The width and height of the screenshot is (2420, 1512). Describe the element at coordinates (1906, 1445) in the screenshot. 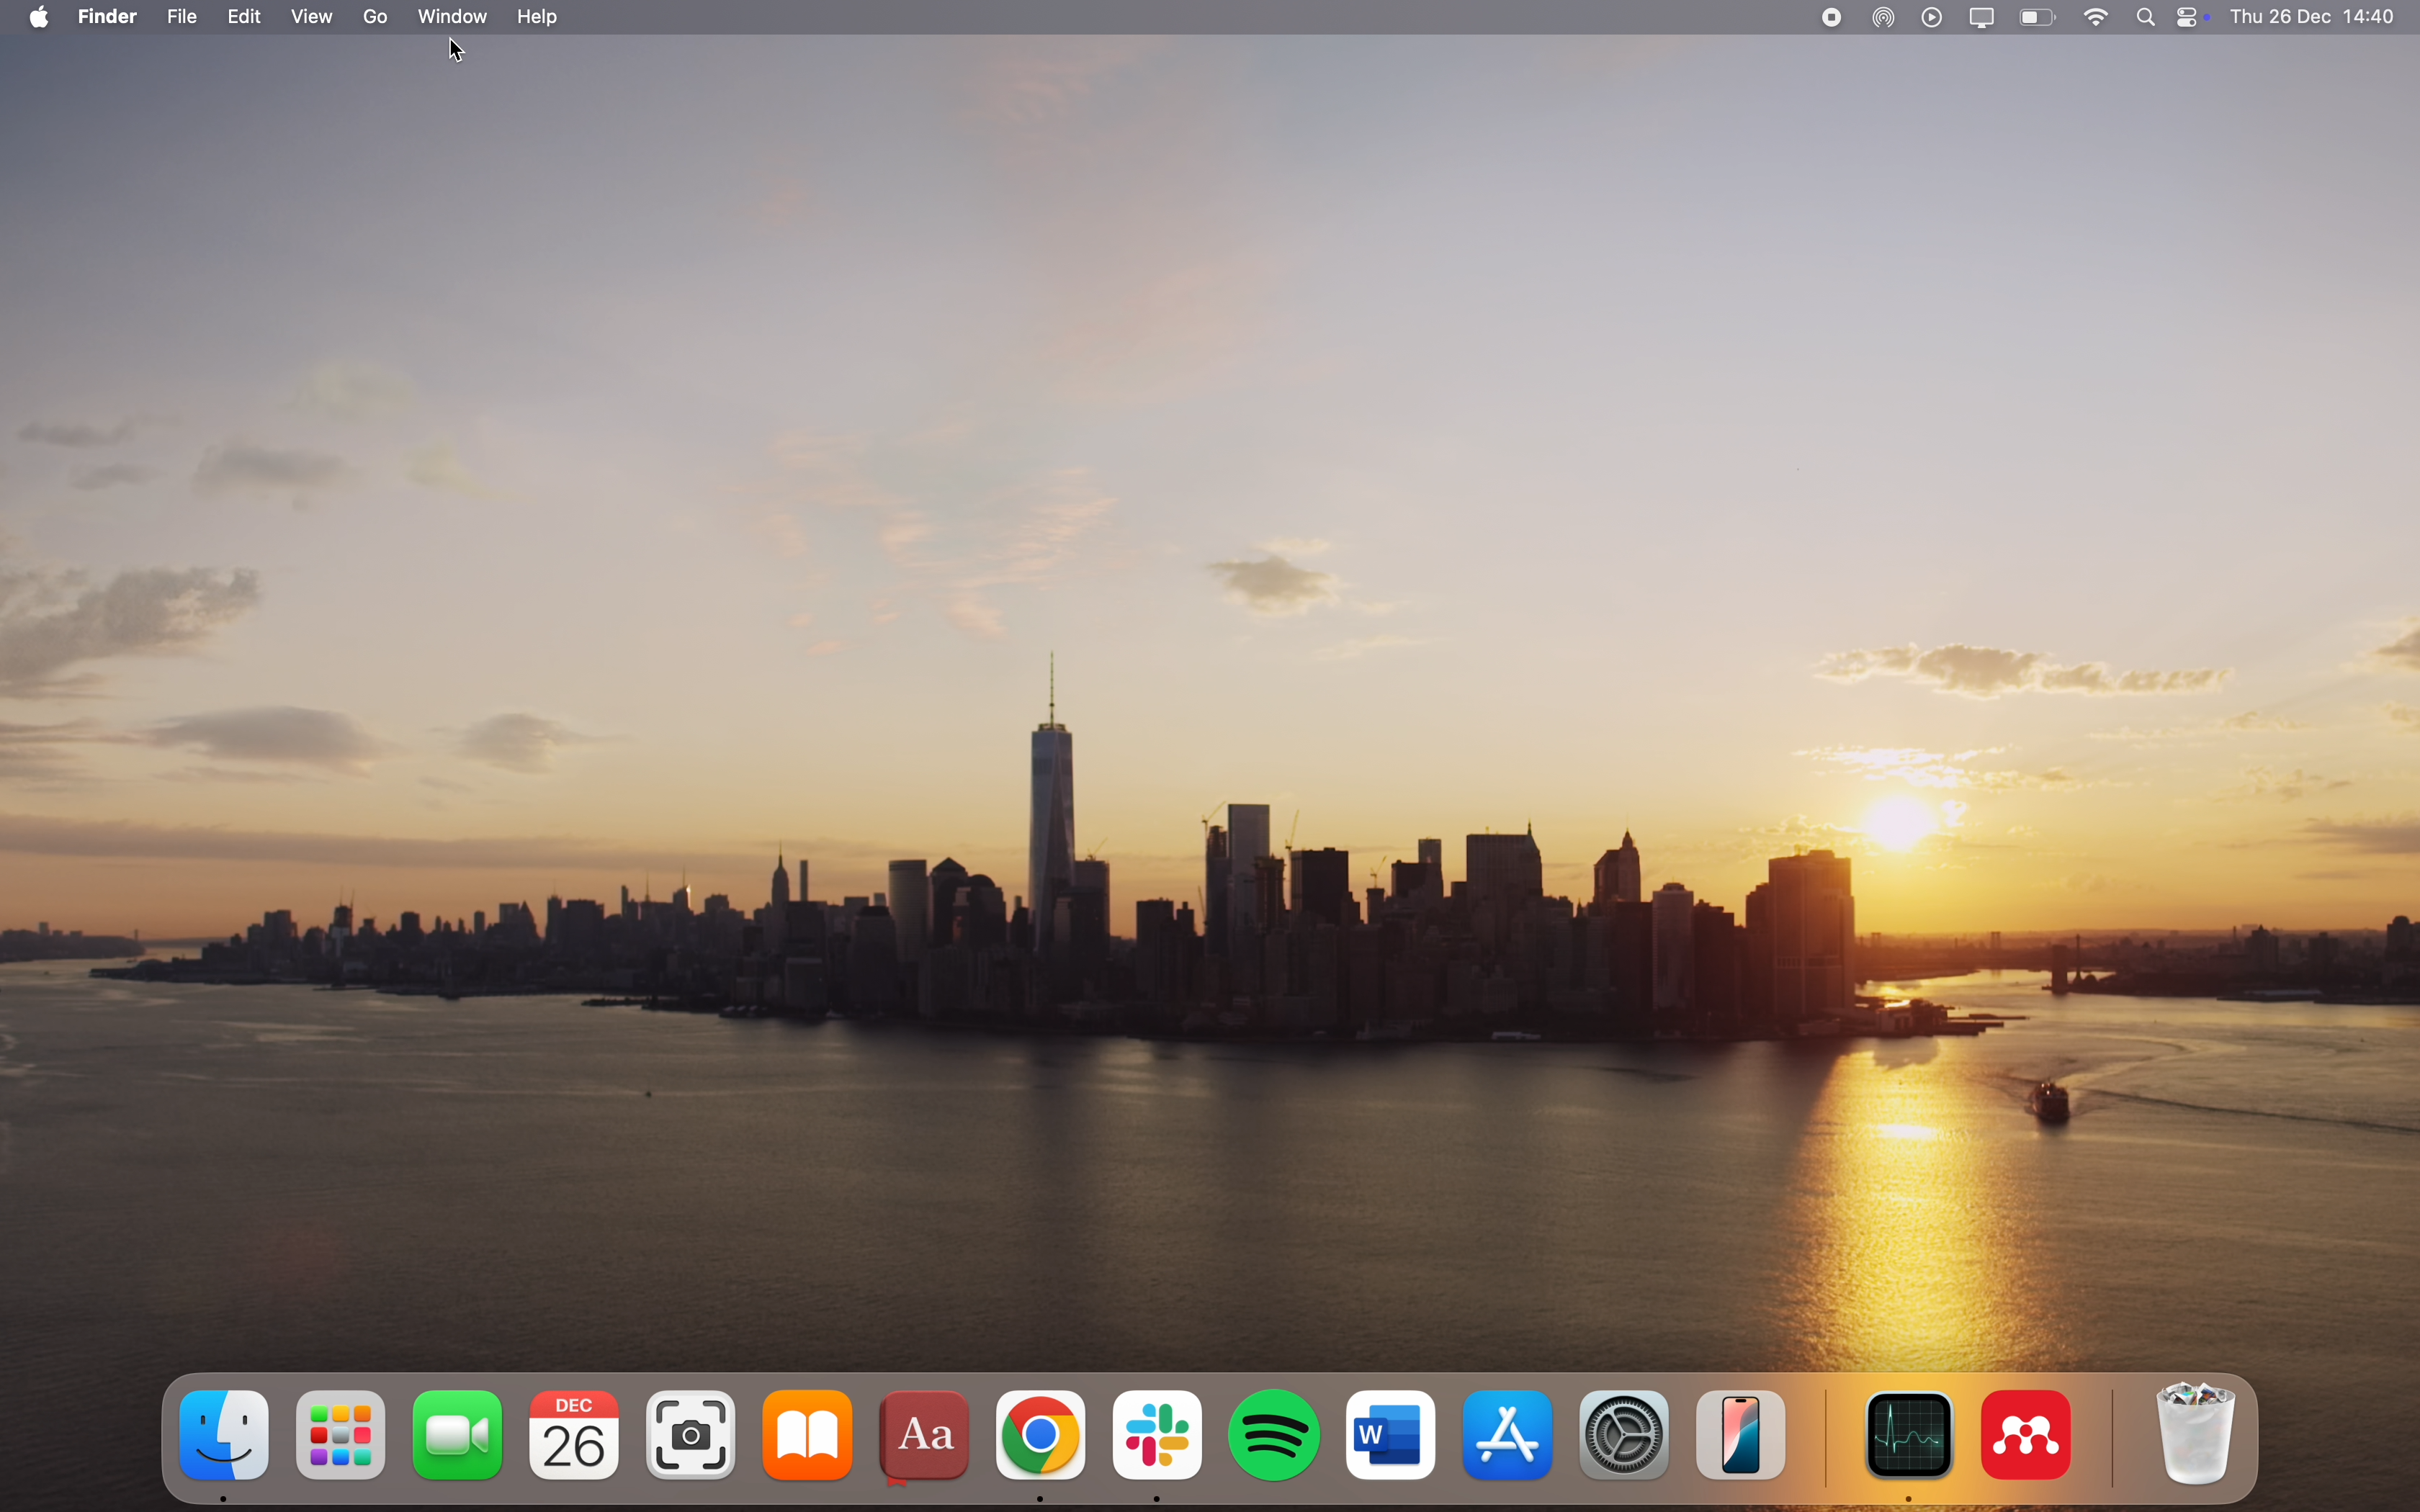

I see `activity monitor` at that location.